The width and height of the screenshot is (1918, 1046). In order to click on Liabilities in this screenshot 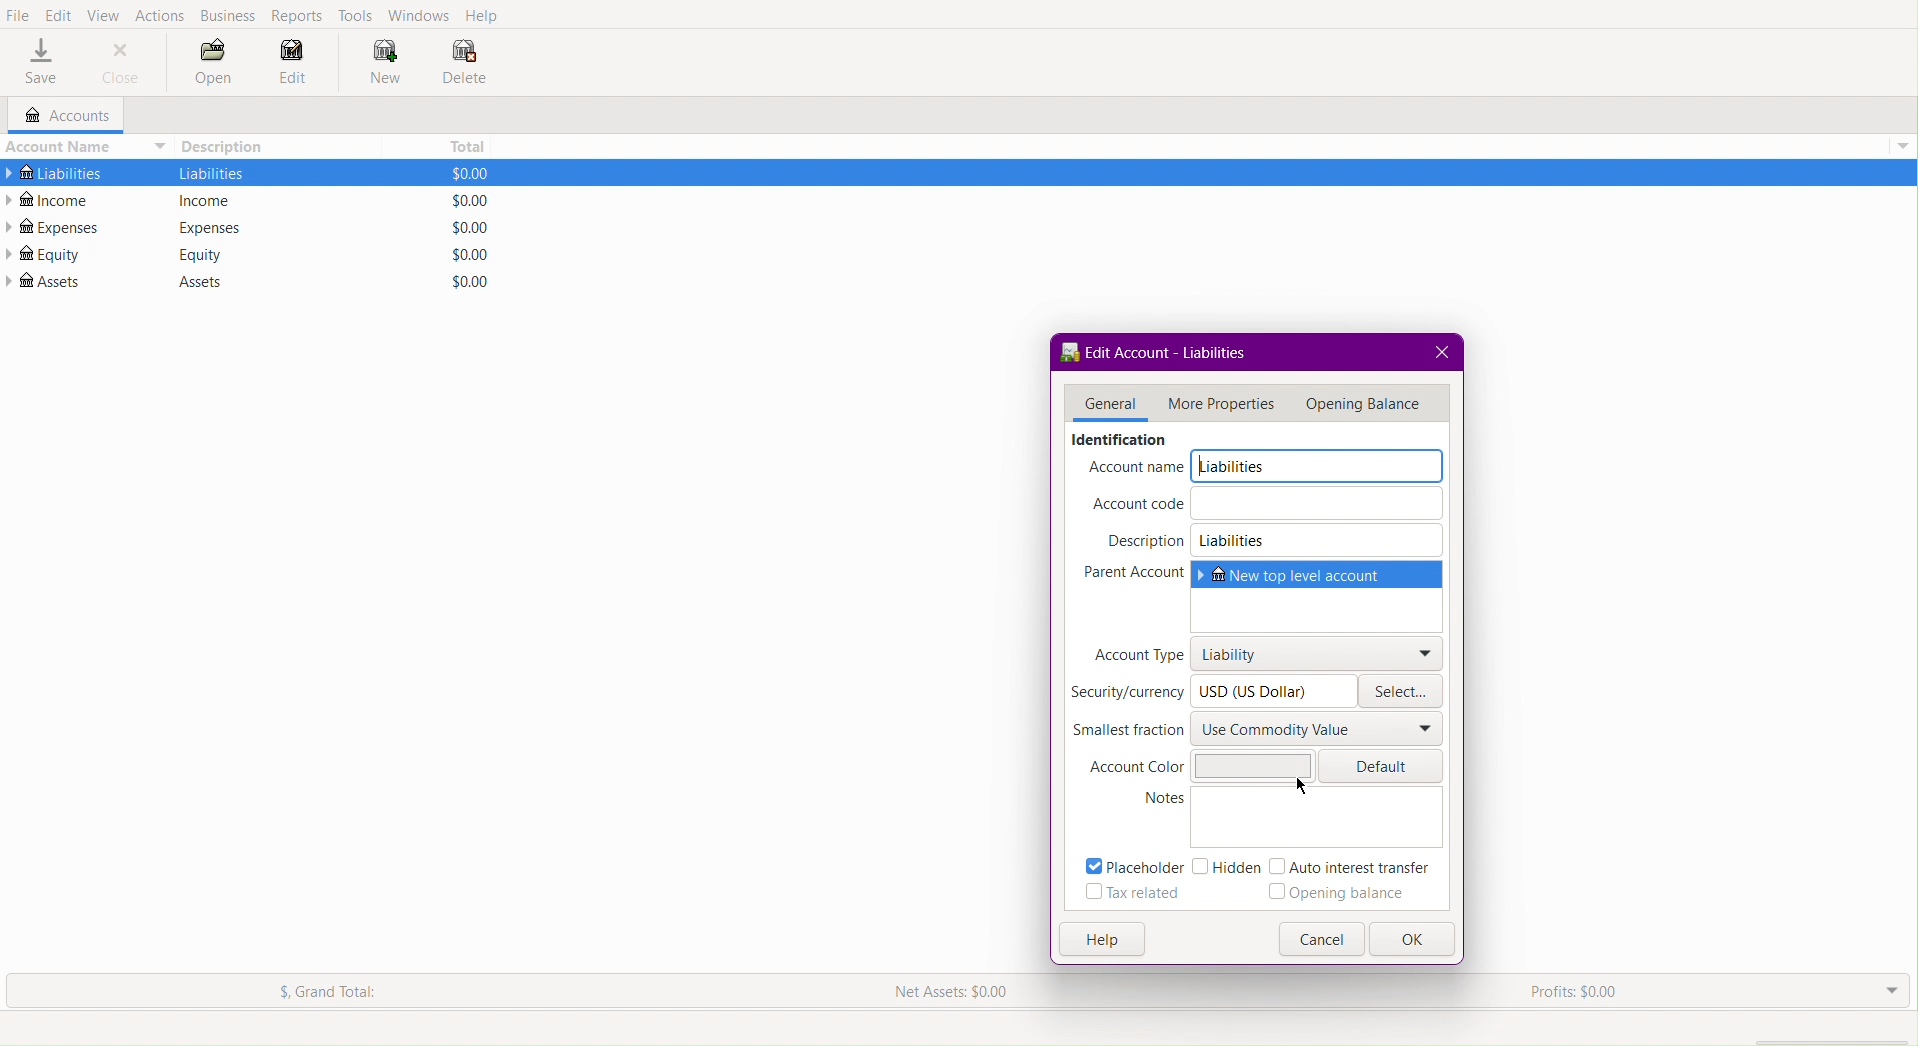, I will do `click(1230, 466)`.